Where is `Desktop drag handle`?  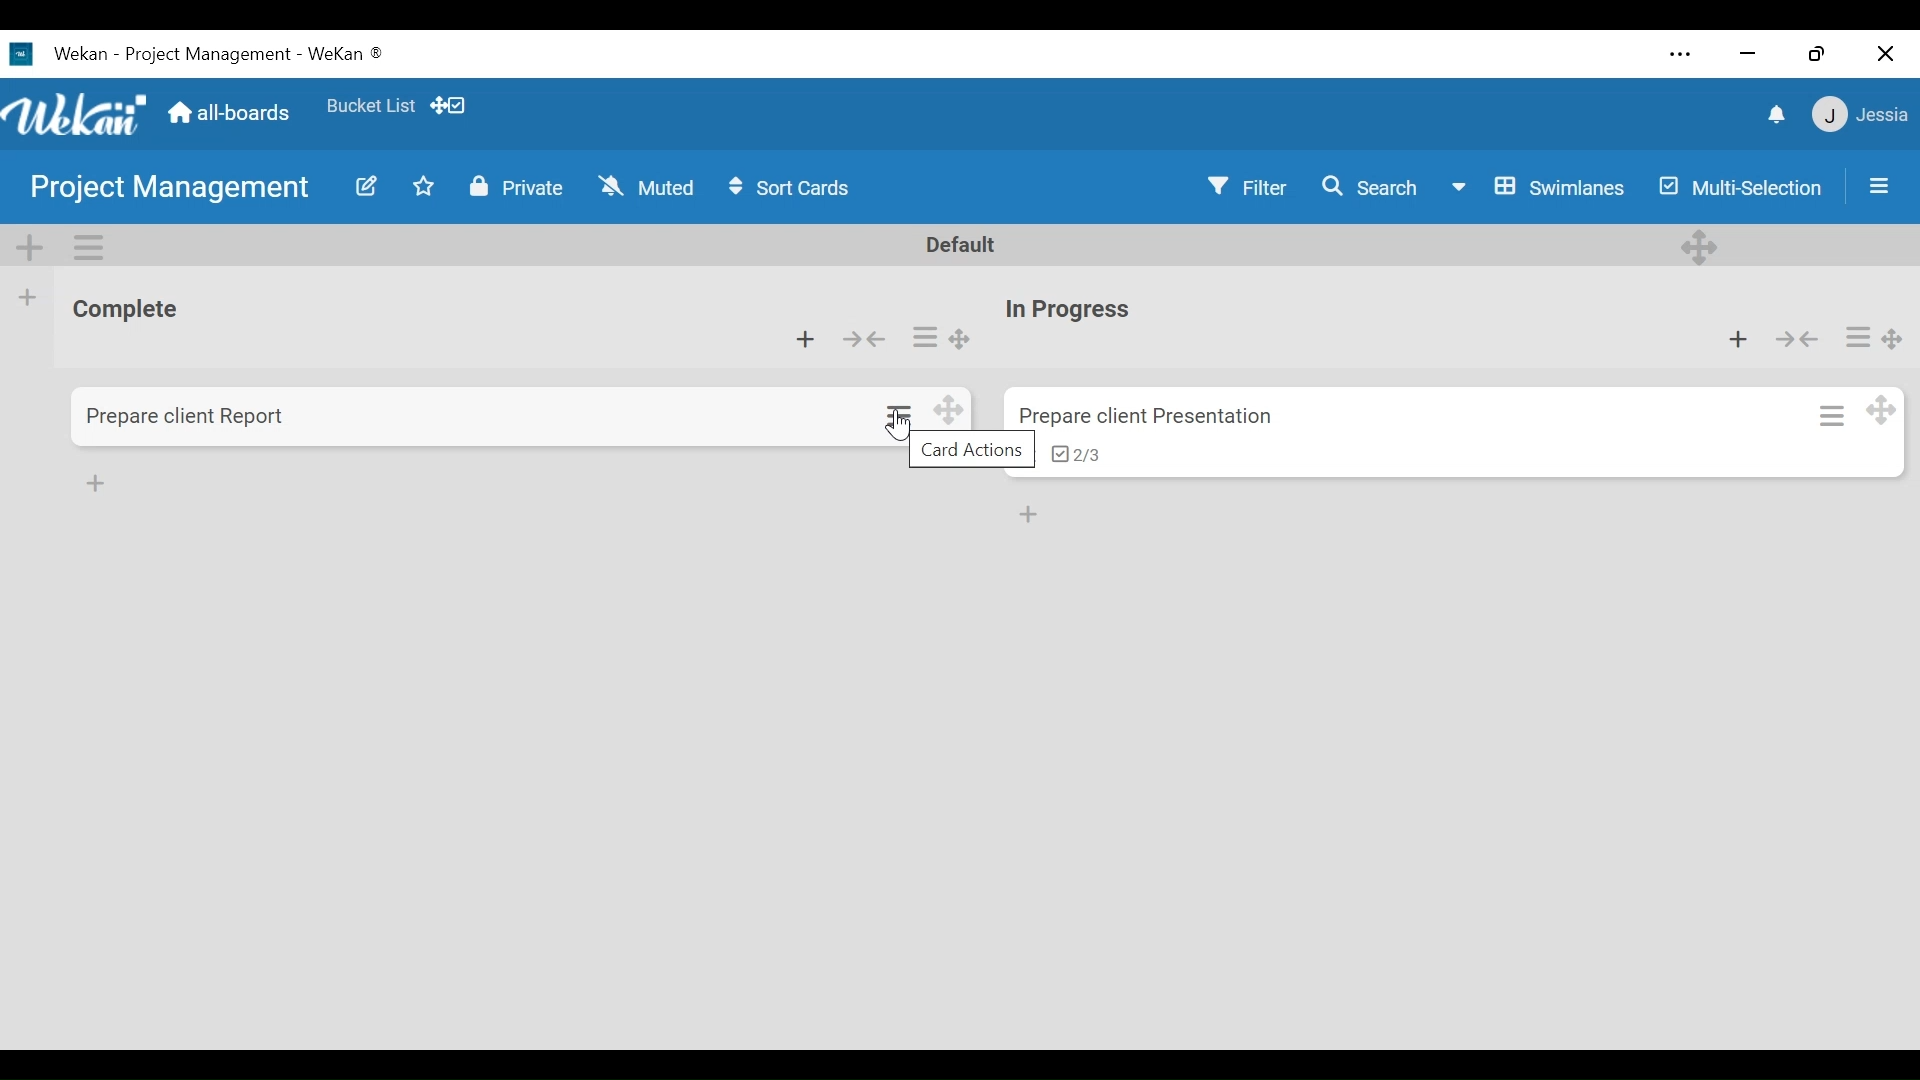 Desktop drag handle is located at coordinates (1893, 338).